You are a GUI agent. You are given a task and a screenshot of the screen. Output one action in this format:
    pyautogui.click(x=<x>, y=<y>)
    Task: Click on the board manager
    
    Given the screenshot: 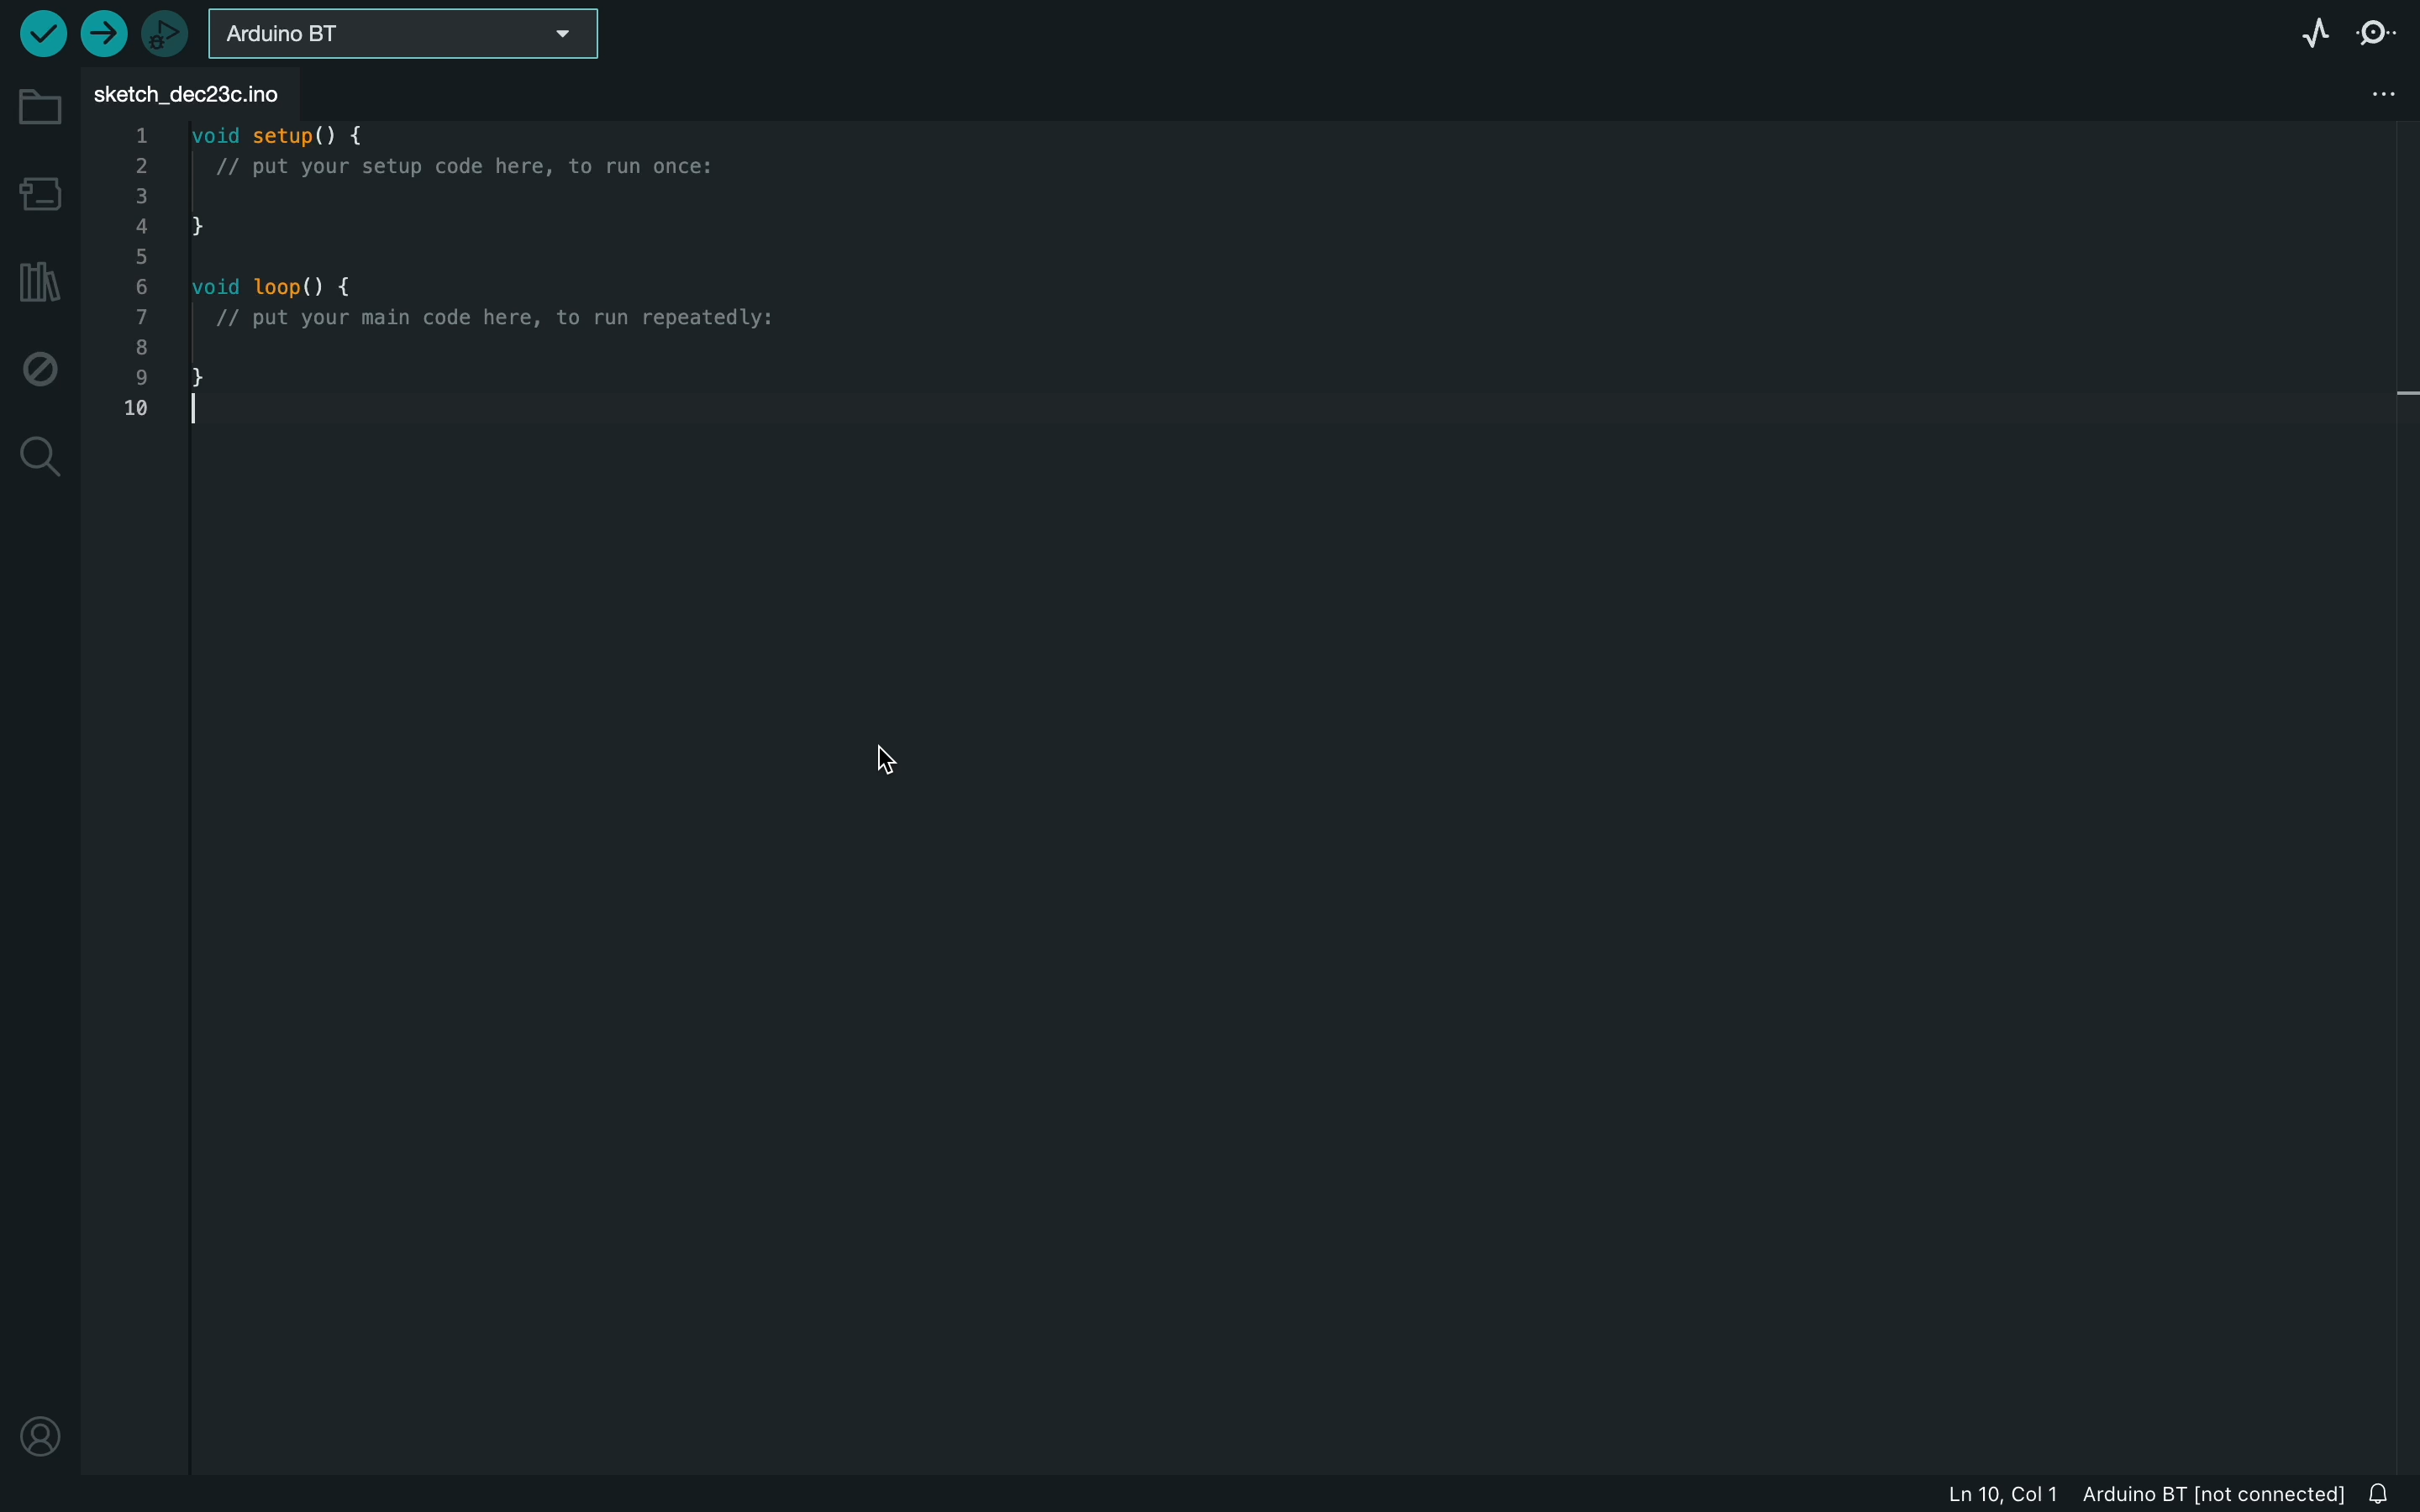 What is the action you would take?
    pyautogui.click(x=43, y=192)
    